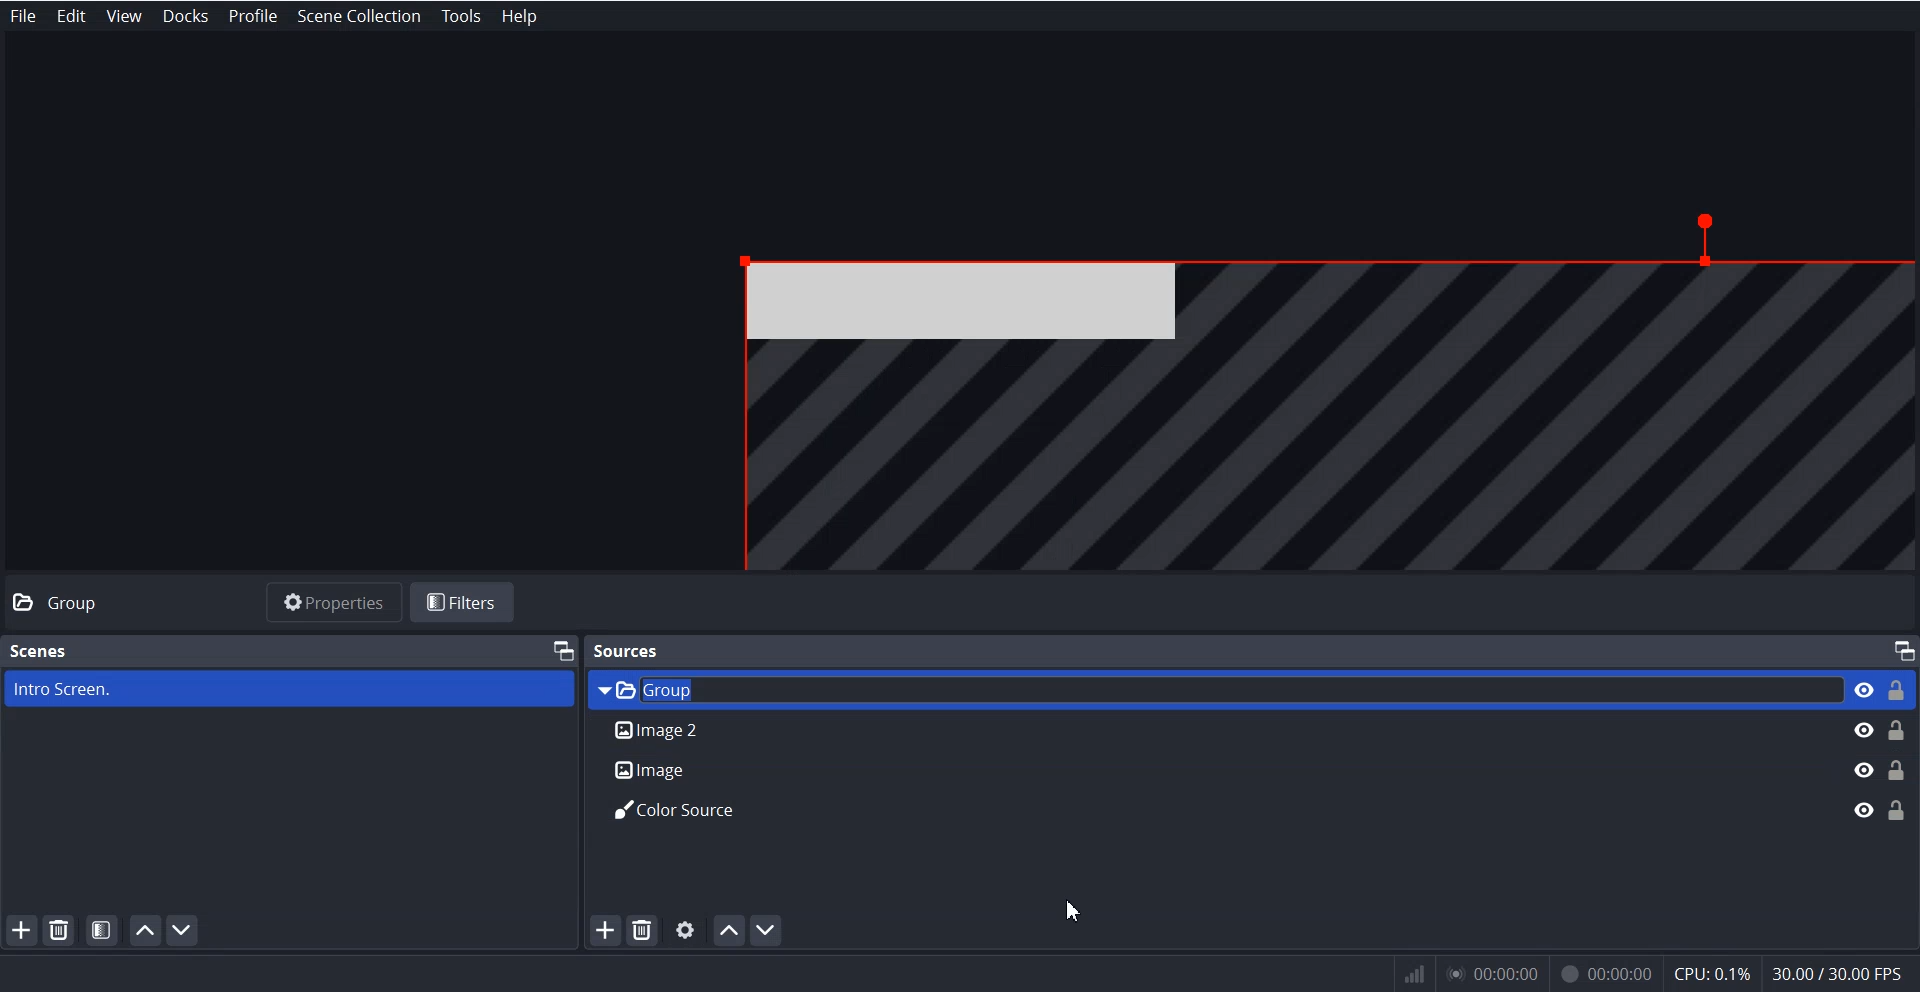 The height and width of the screenshot is (992, 1920). Describe the element at coordinates (466, 602) in the screenshot. I see `Filters` at that location.